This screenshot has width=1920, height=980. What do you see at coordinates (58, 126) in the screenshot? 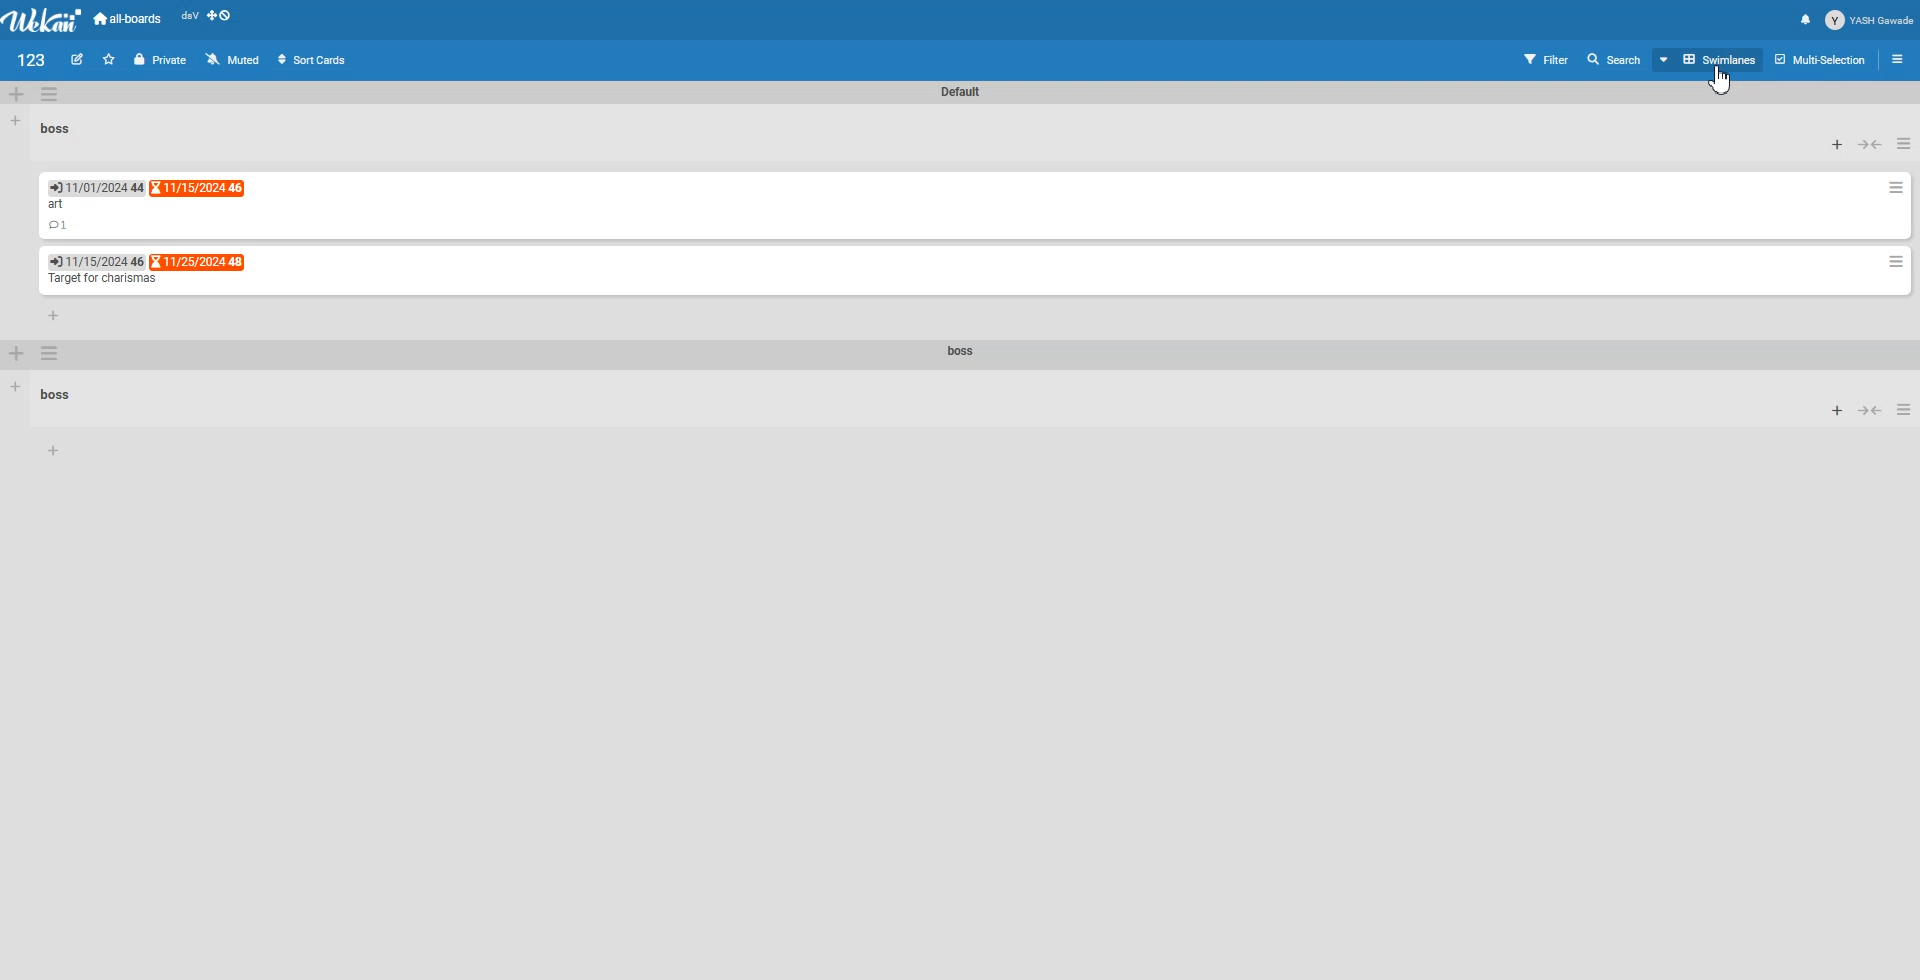
I see `Text` at bounding box center [58, 126].